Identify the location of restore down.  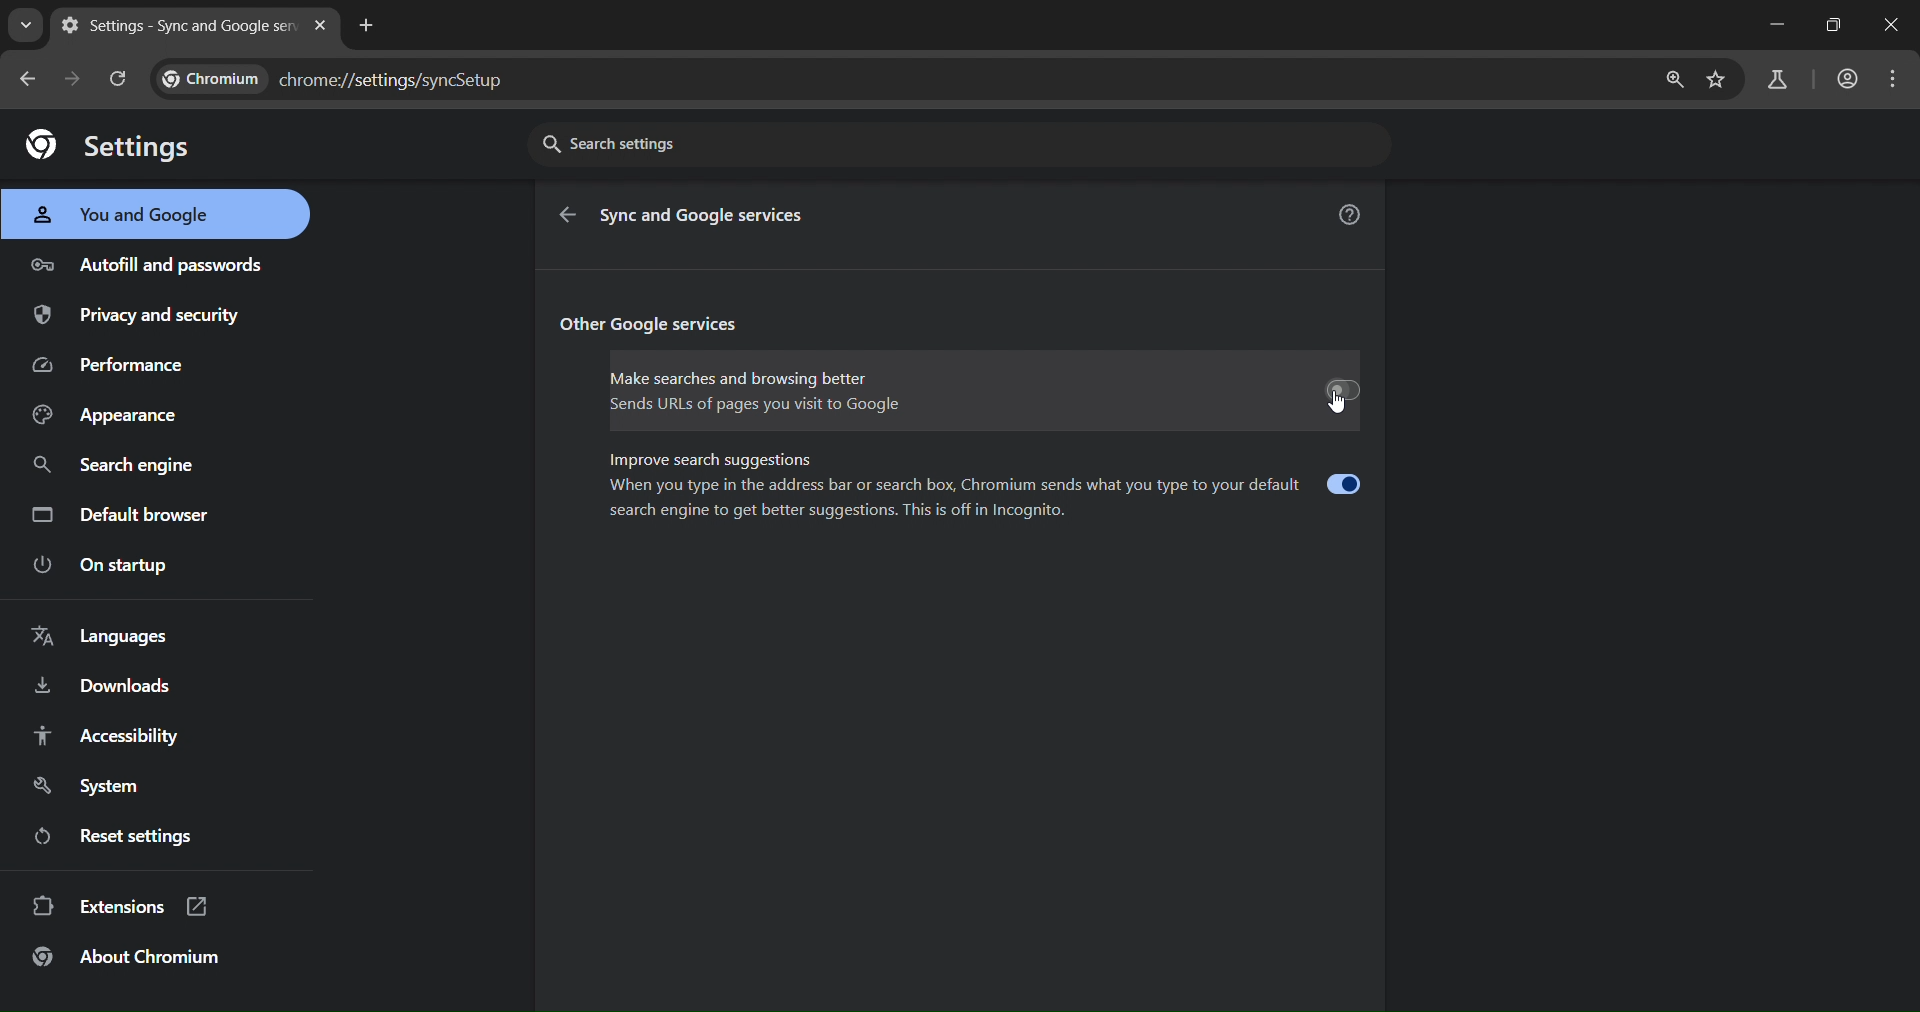
(1831, 25).